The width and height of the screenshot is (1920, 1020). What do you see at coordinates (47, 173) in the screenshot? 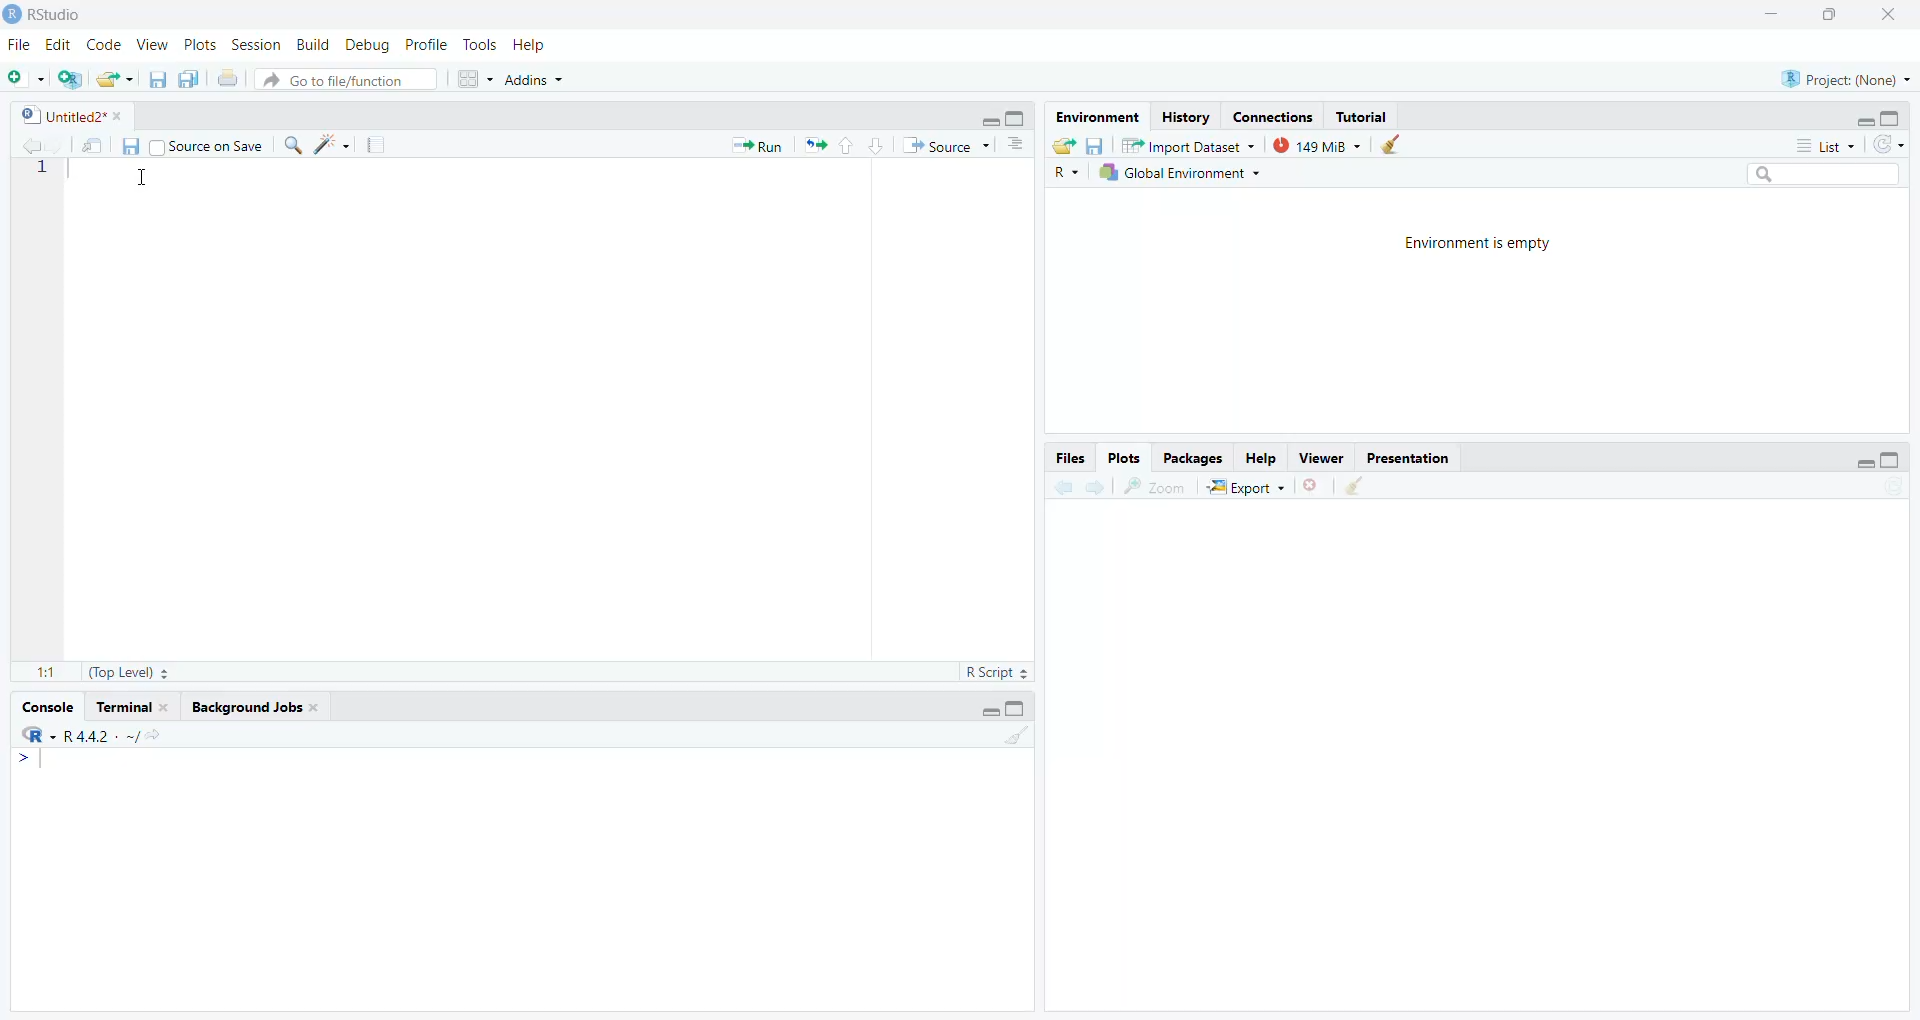
I see `1` at bounding box center [47, 173].